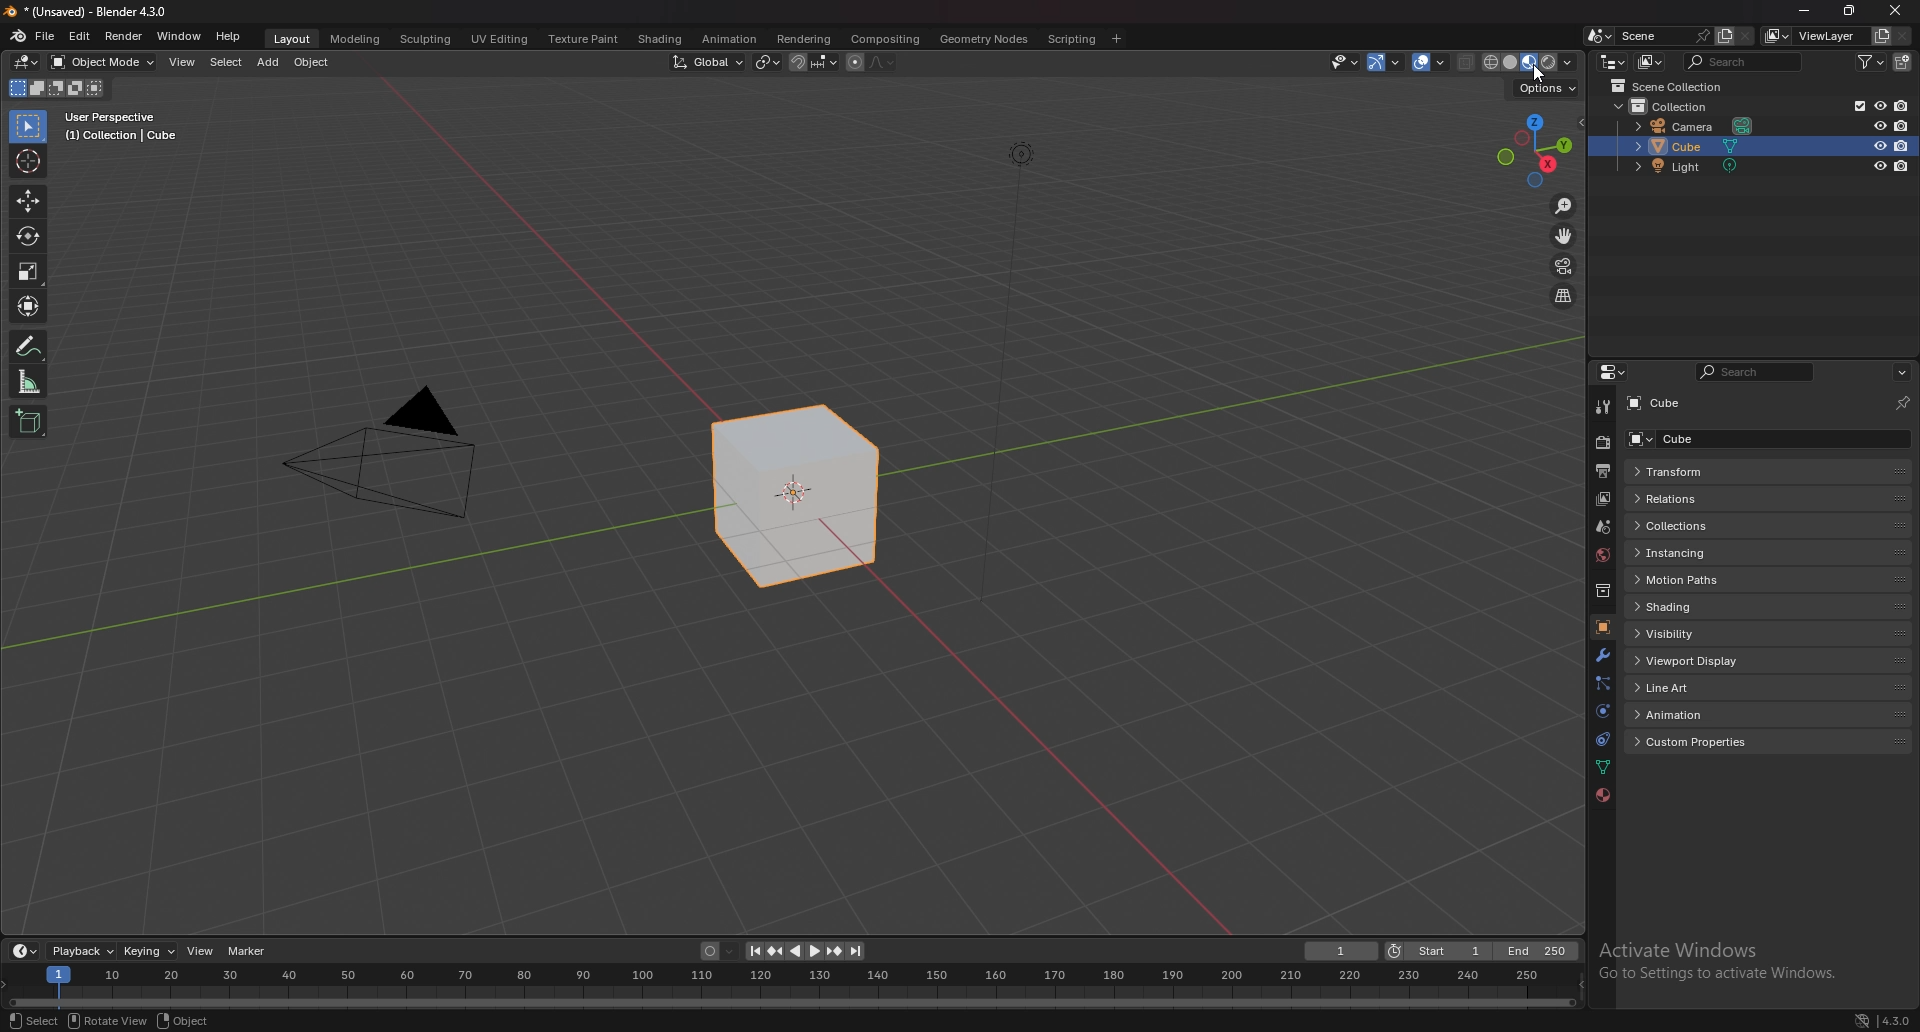  Describe the element at coordinates (1871, 61) in the screenshot. I see `filter` at that location.